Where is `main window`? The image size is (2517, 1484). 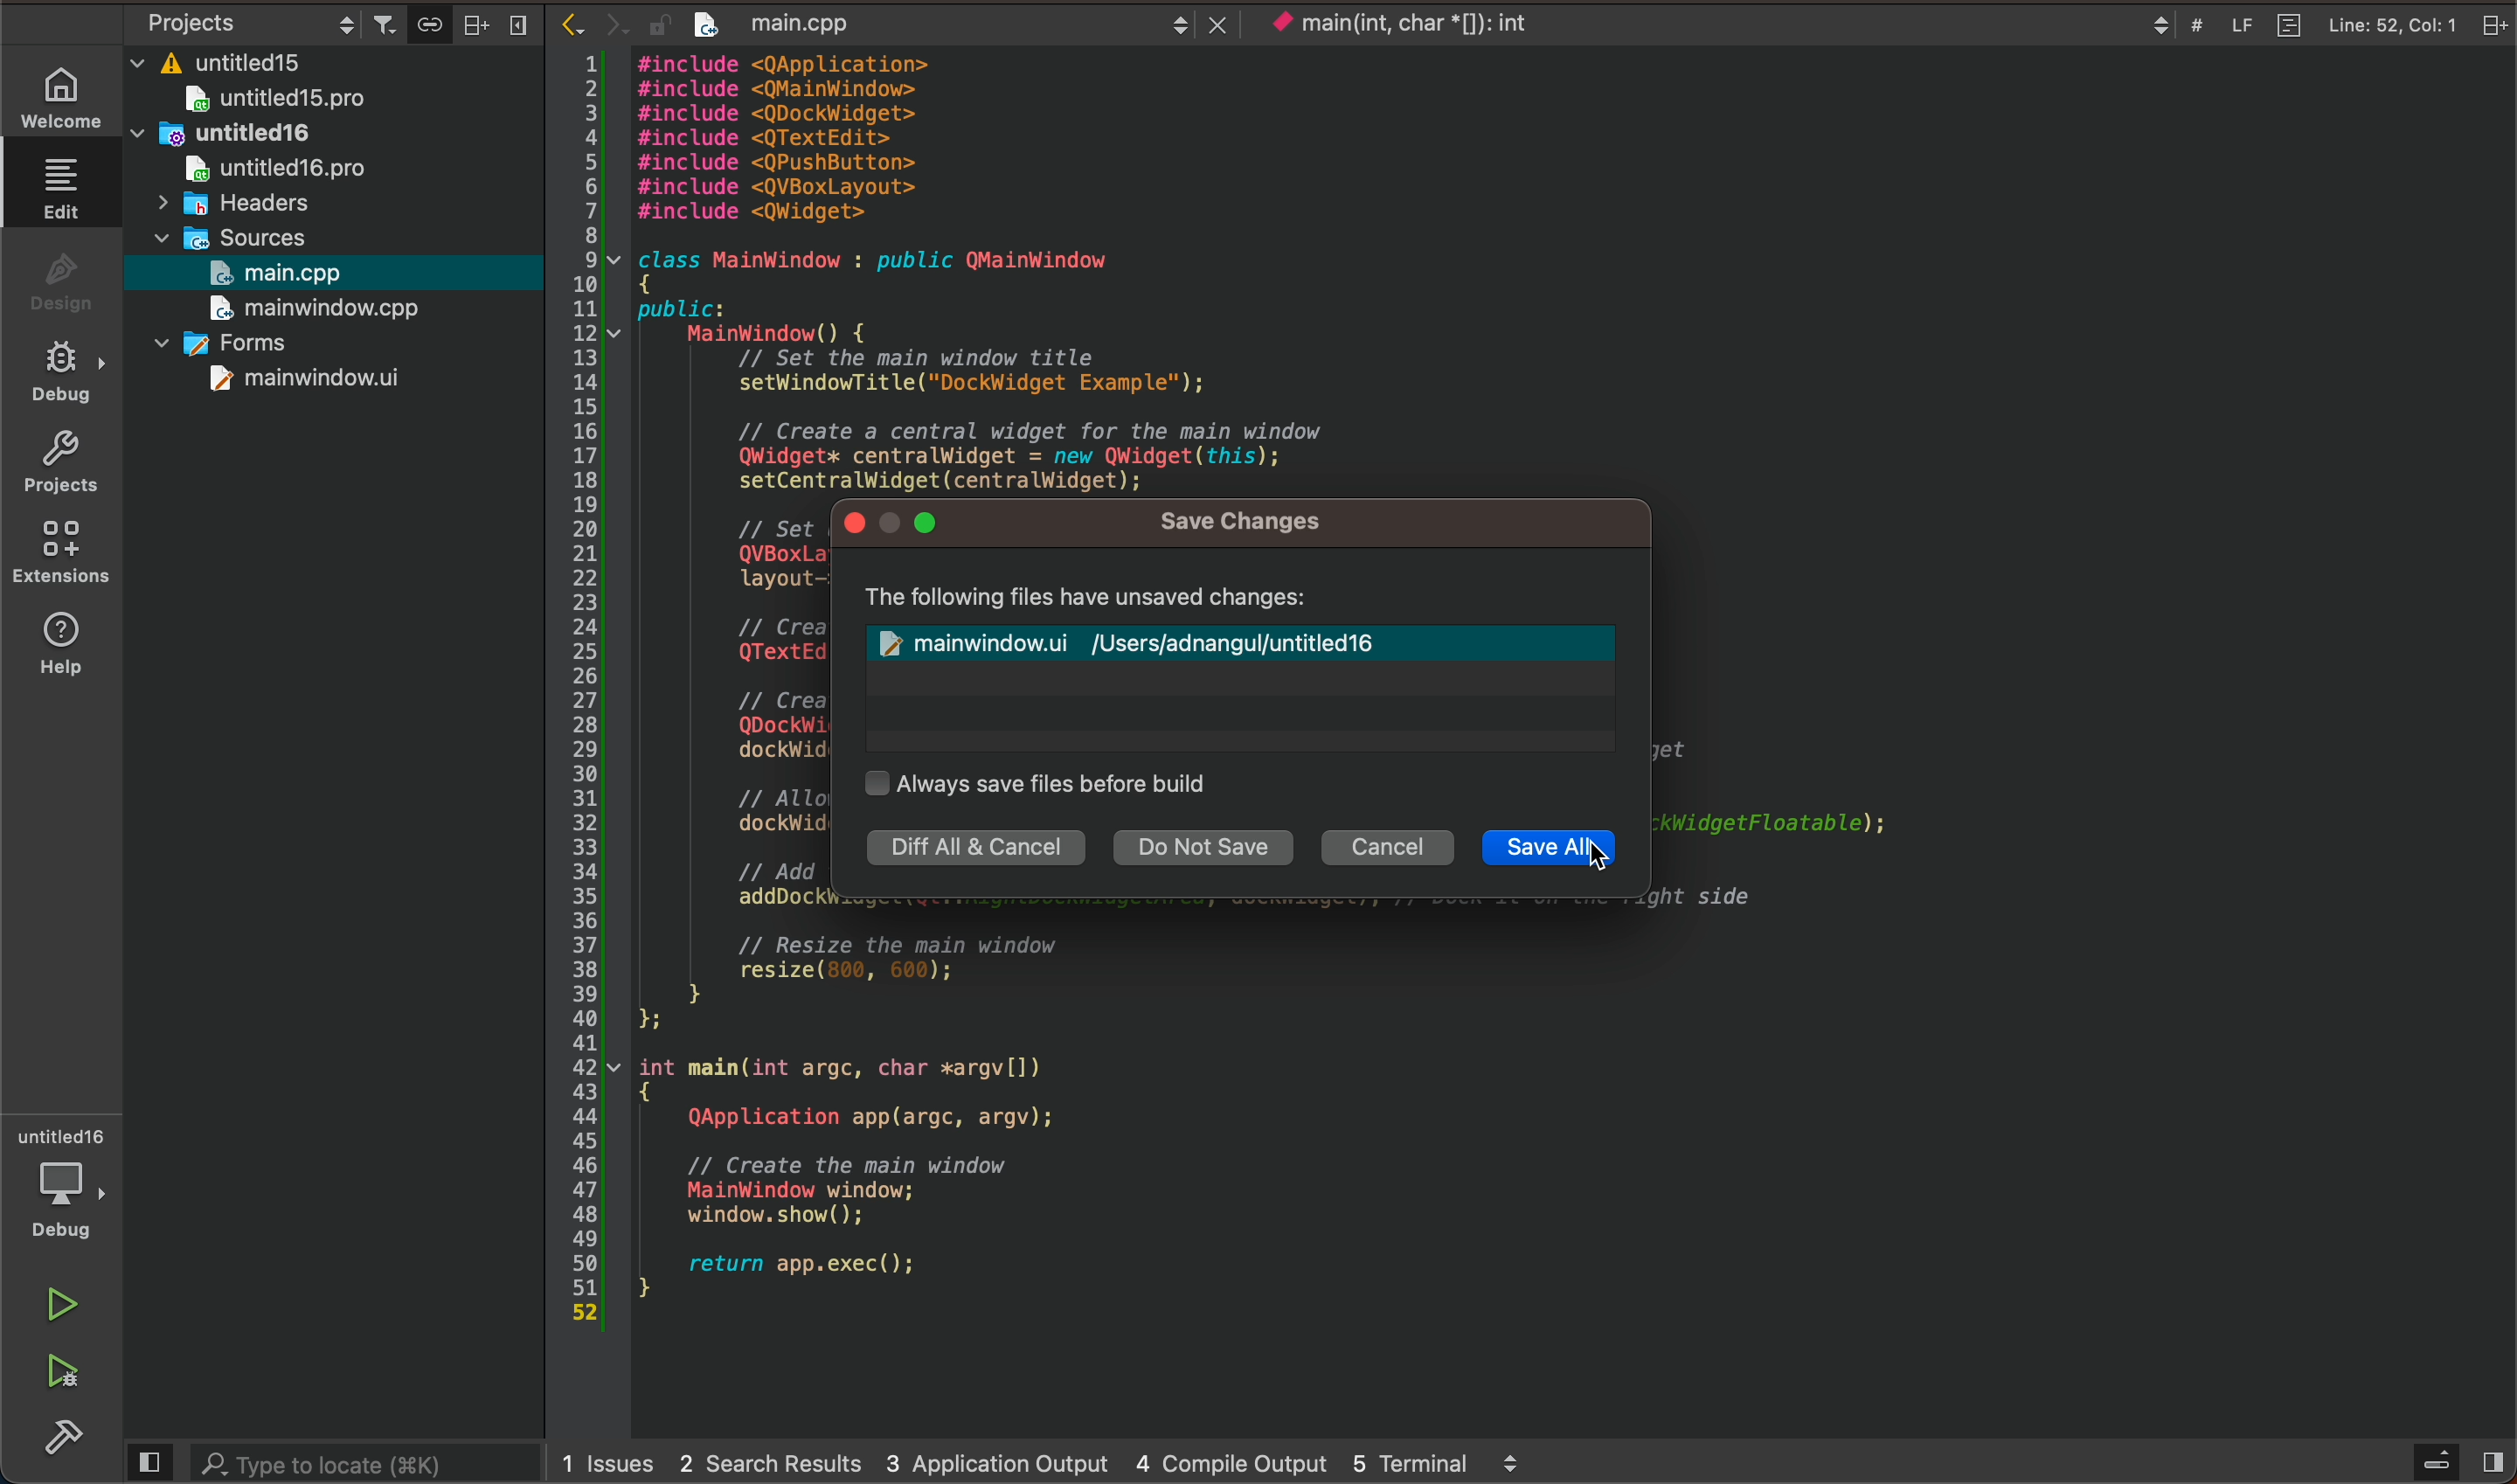
main window is located at coordinates (328, 307).